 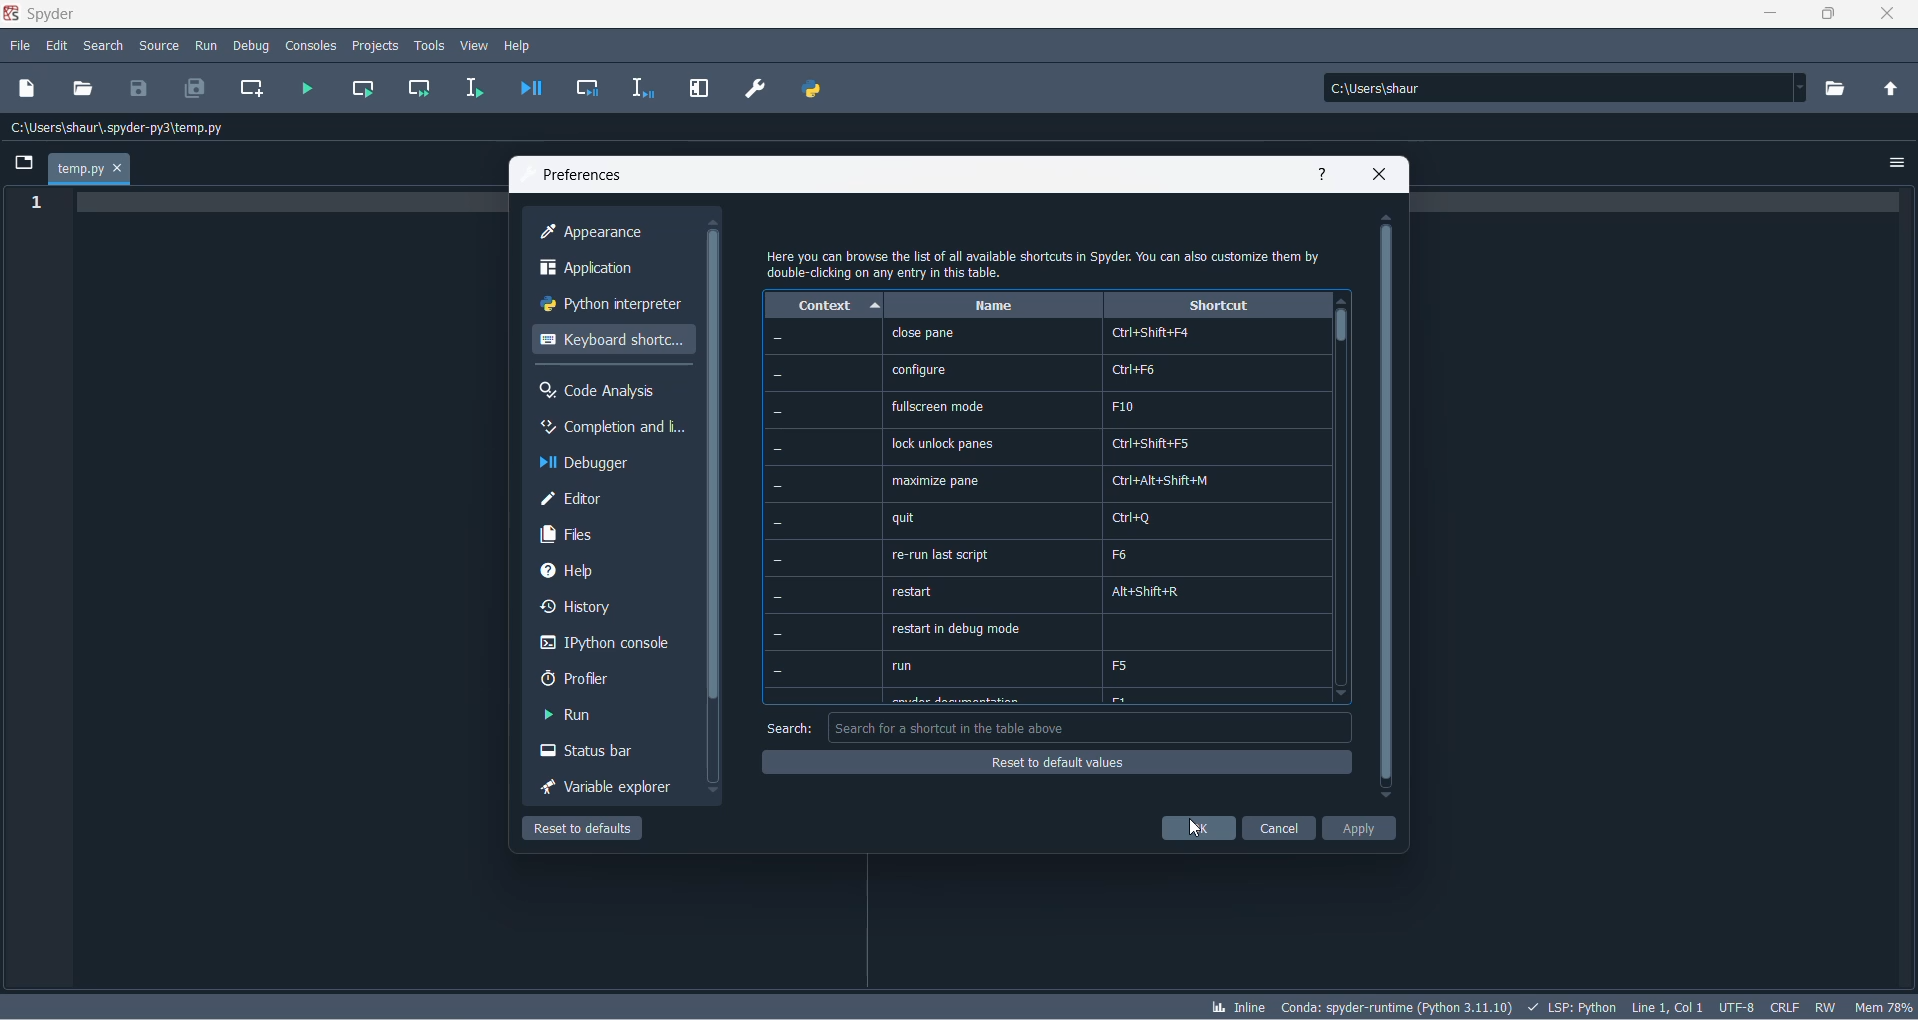 What do you see at coordinates (1786, 1007) in the screenshot?
I see `file EOL status` at bounding box center [1786, 1007].